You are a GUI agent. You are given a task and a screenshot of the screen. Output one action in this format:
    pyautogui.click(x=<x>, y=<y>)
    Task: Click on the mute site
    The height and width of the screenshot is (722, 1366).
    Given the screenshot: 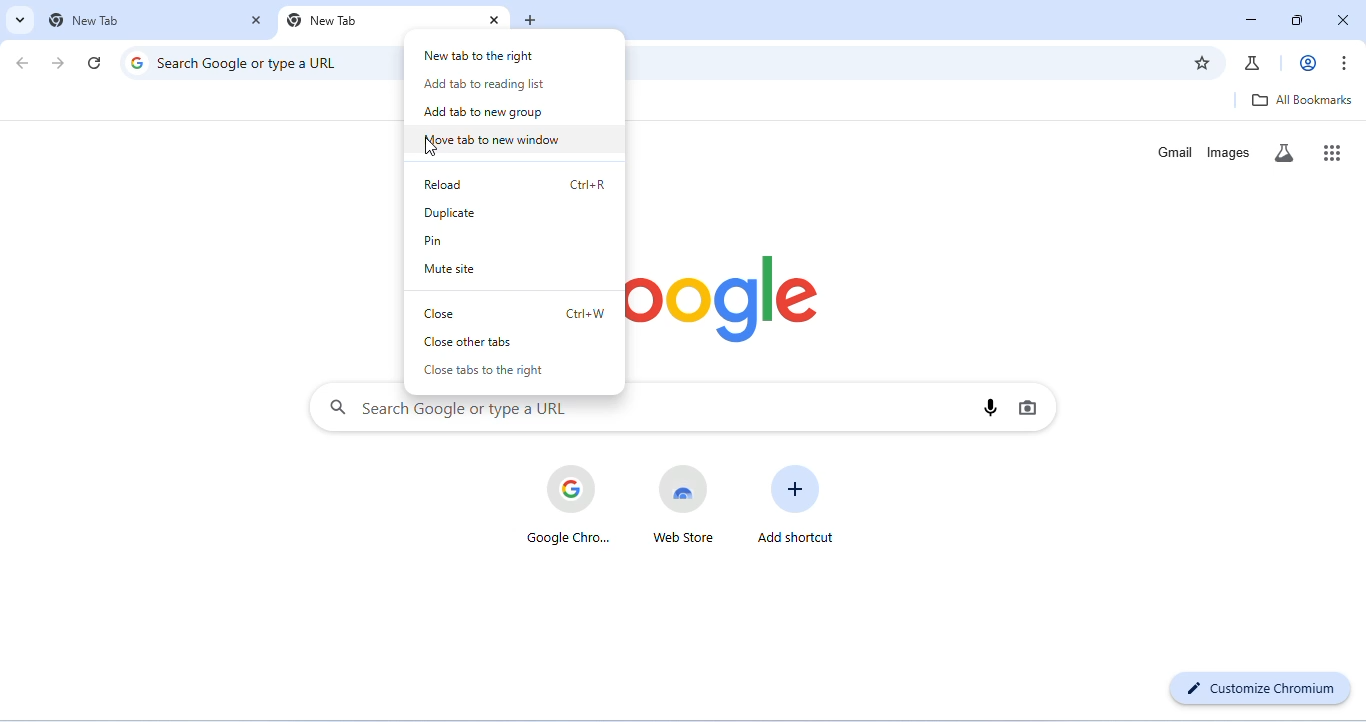 What is the action you would take?
    pyautogui.click(x=451, y=268)
    